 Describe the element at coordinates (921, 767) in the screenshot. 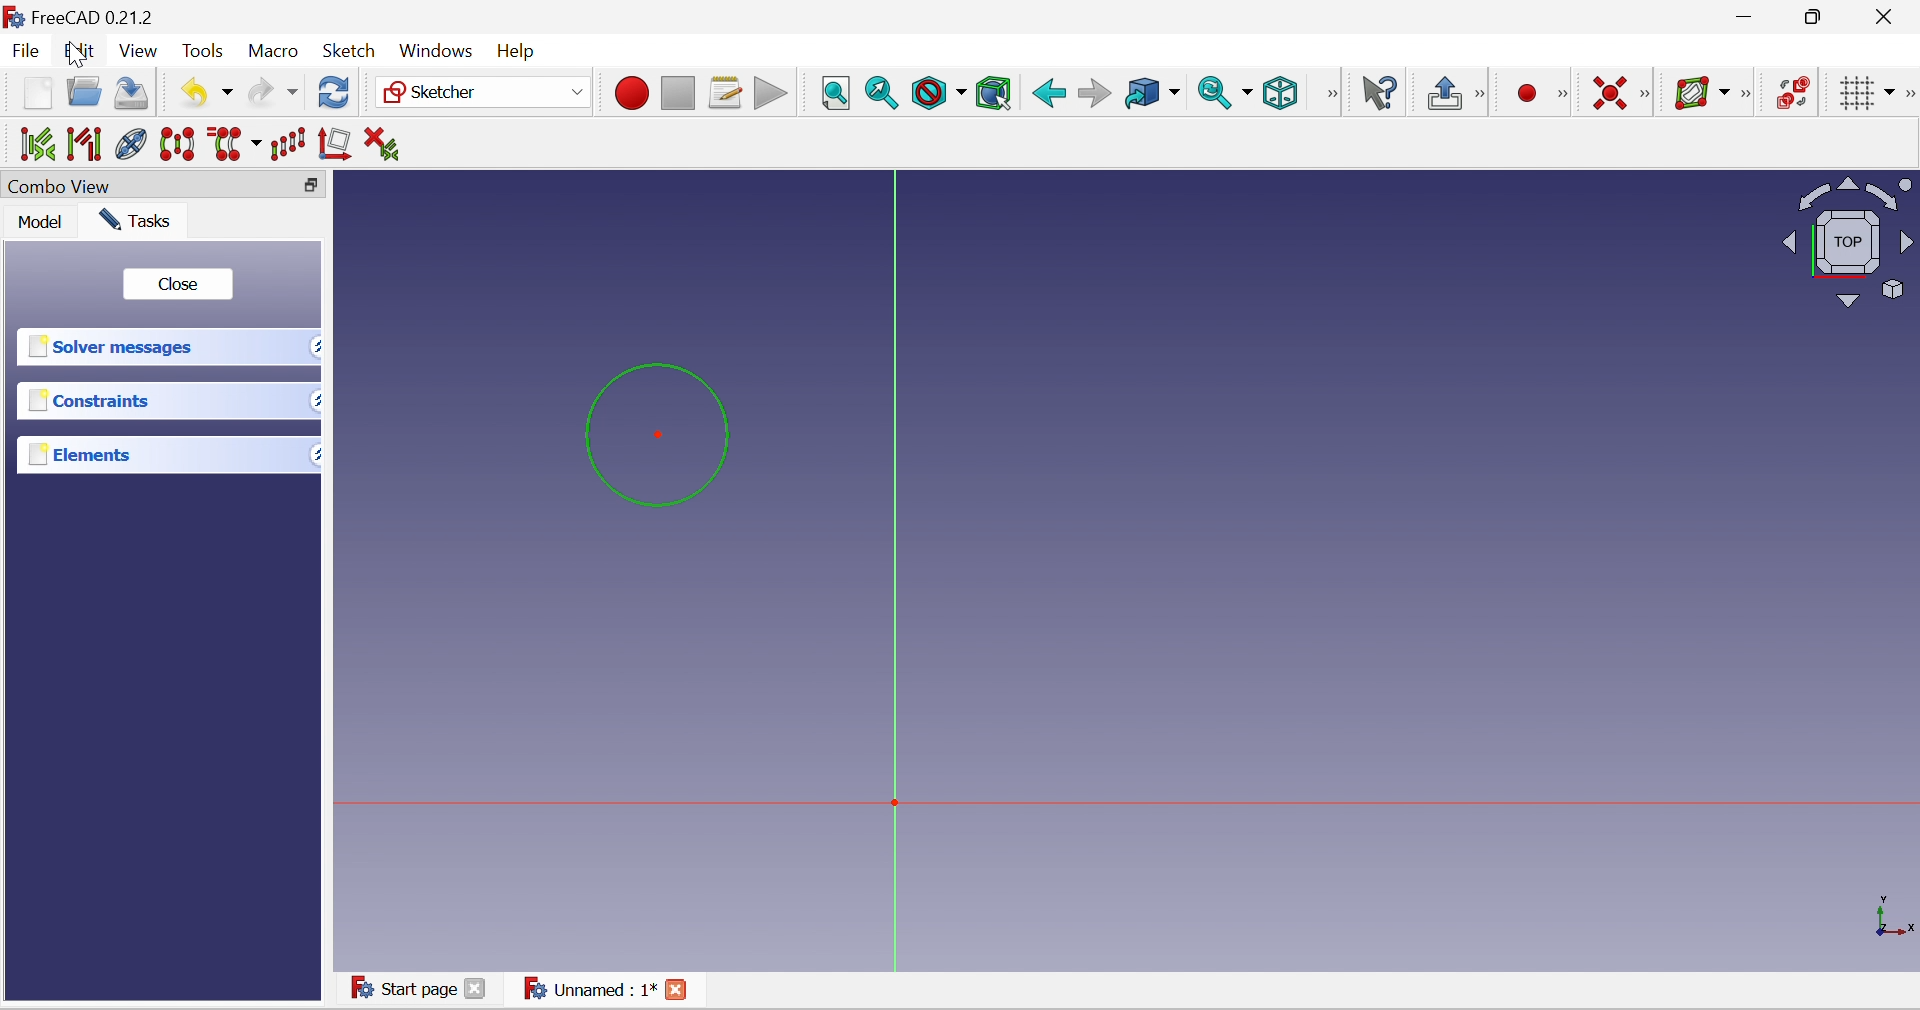

I see `Canvas element` at that location.